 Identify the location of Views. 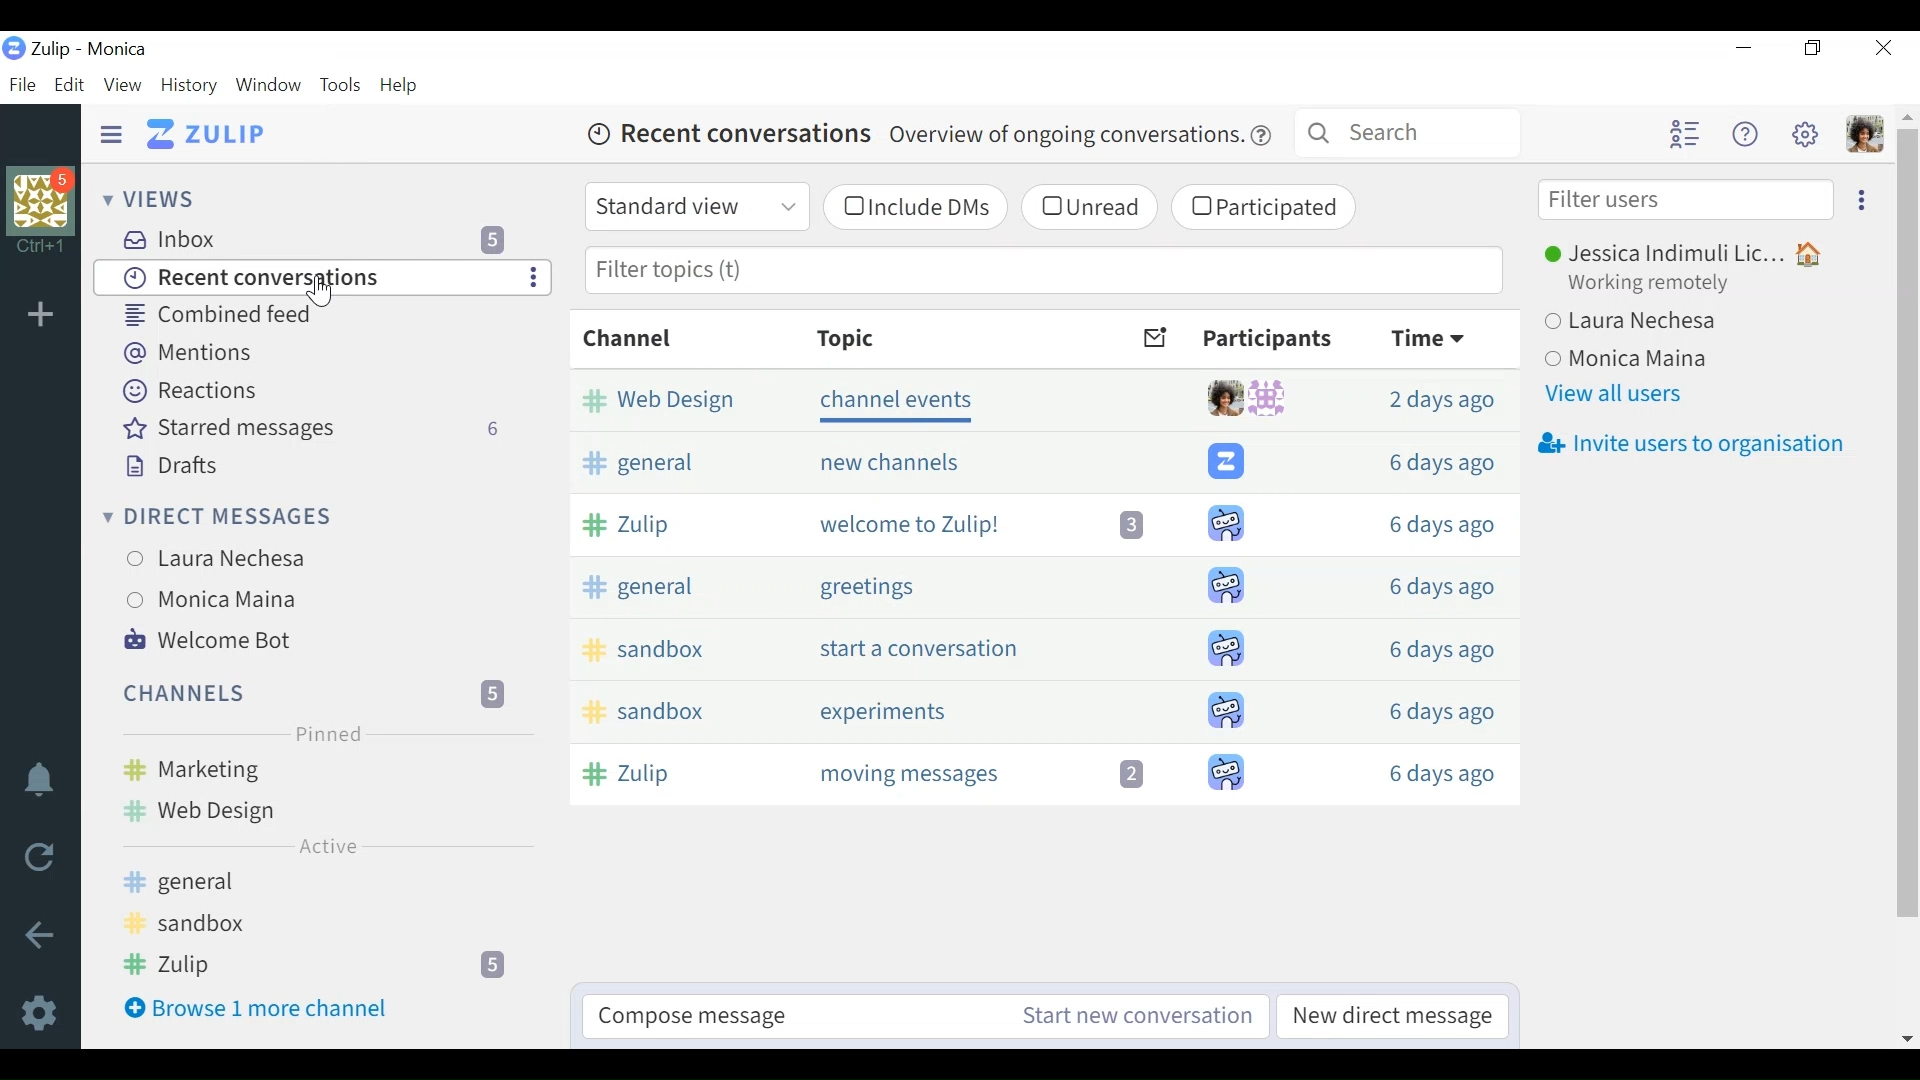
(153, 200).